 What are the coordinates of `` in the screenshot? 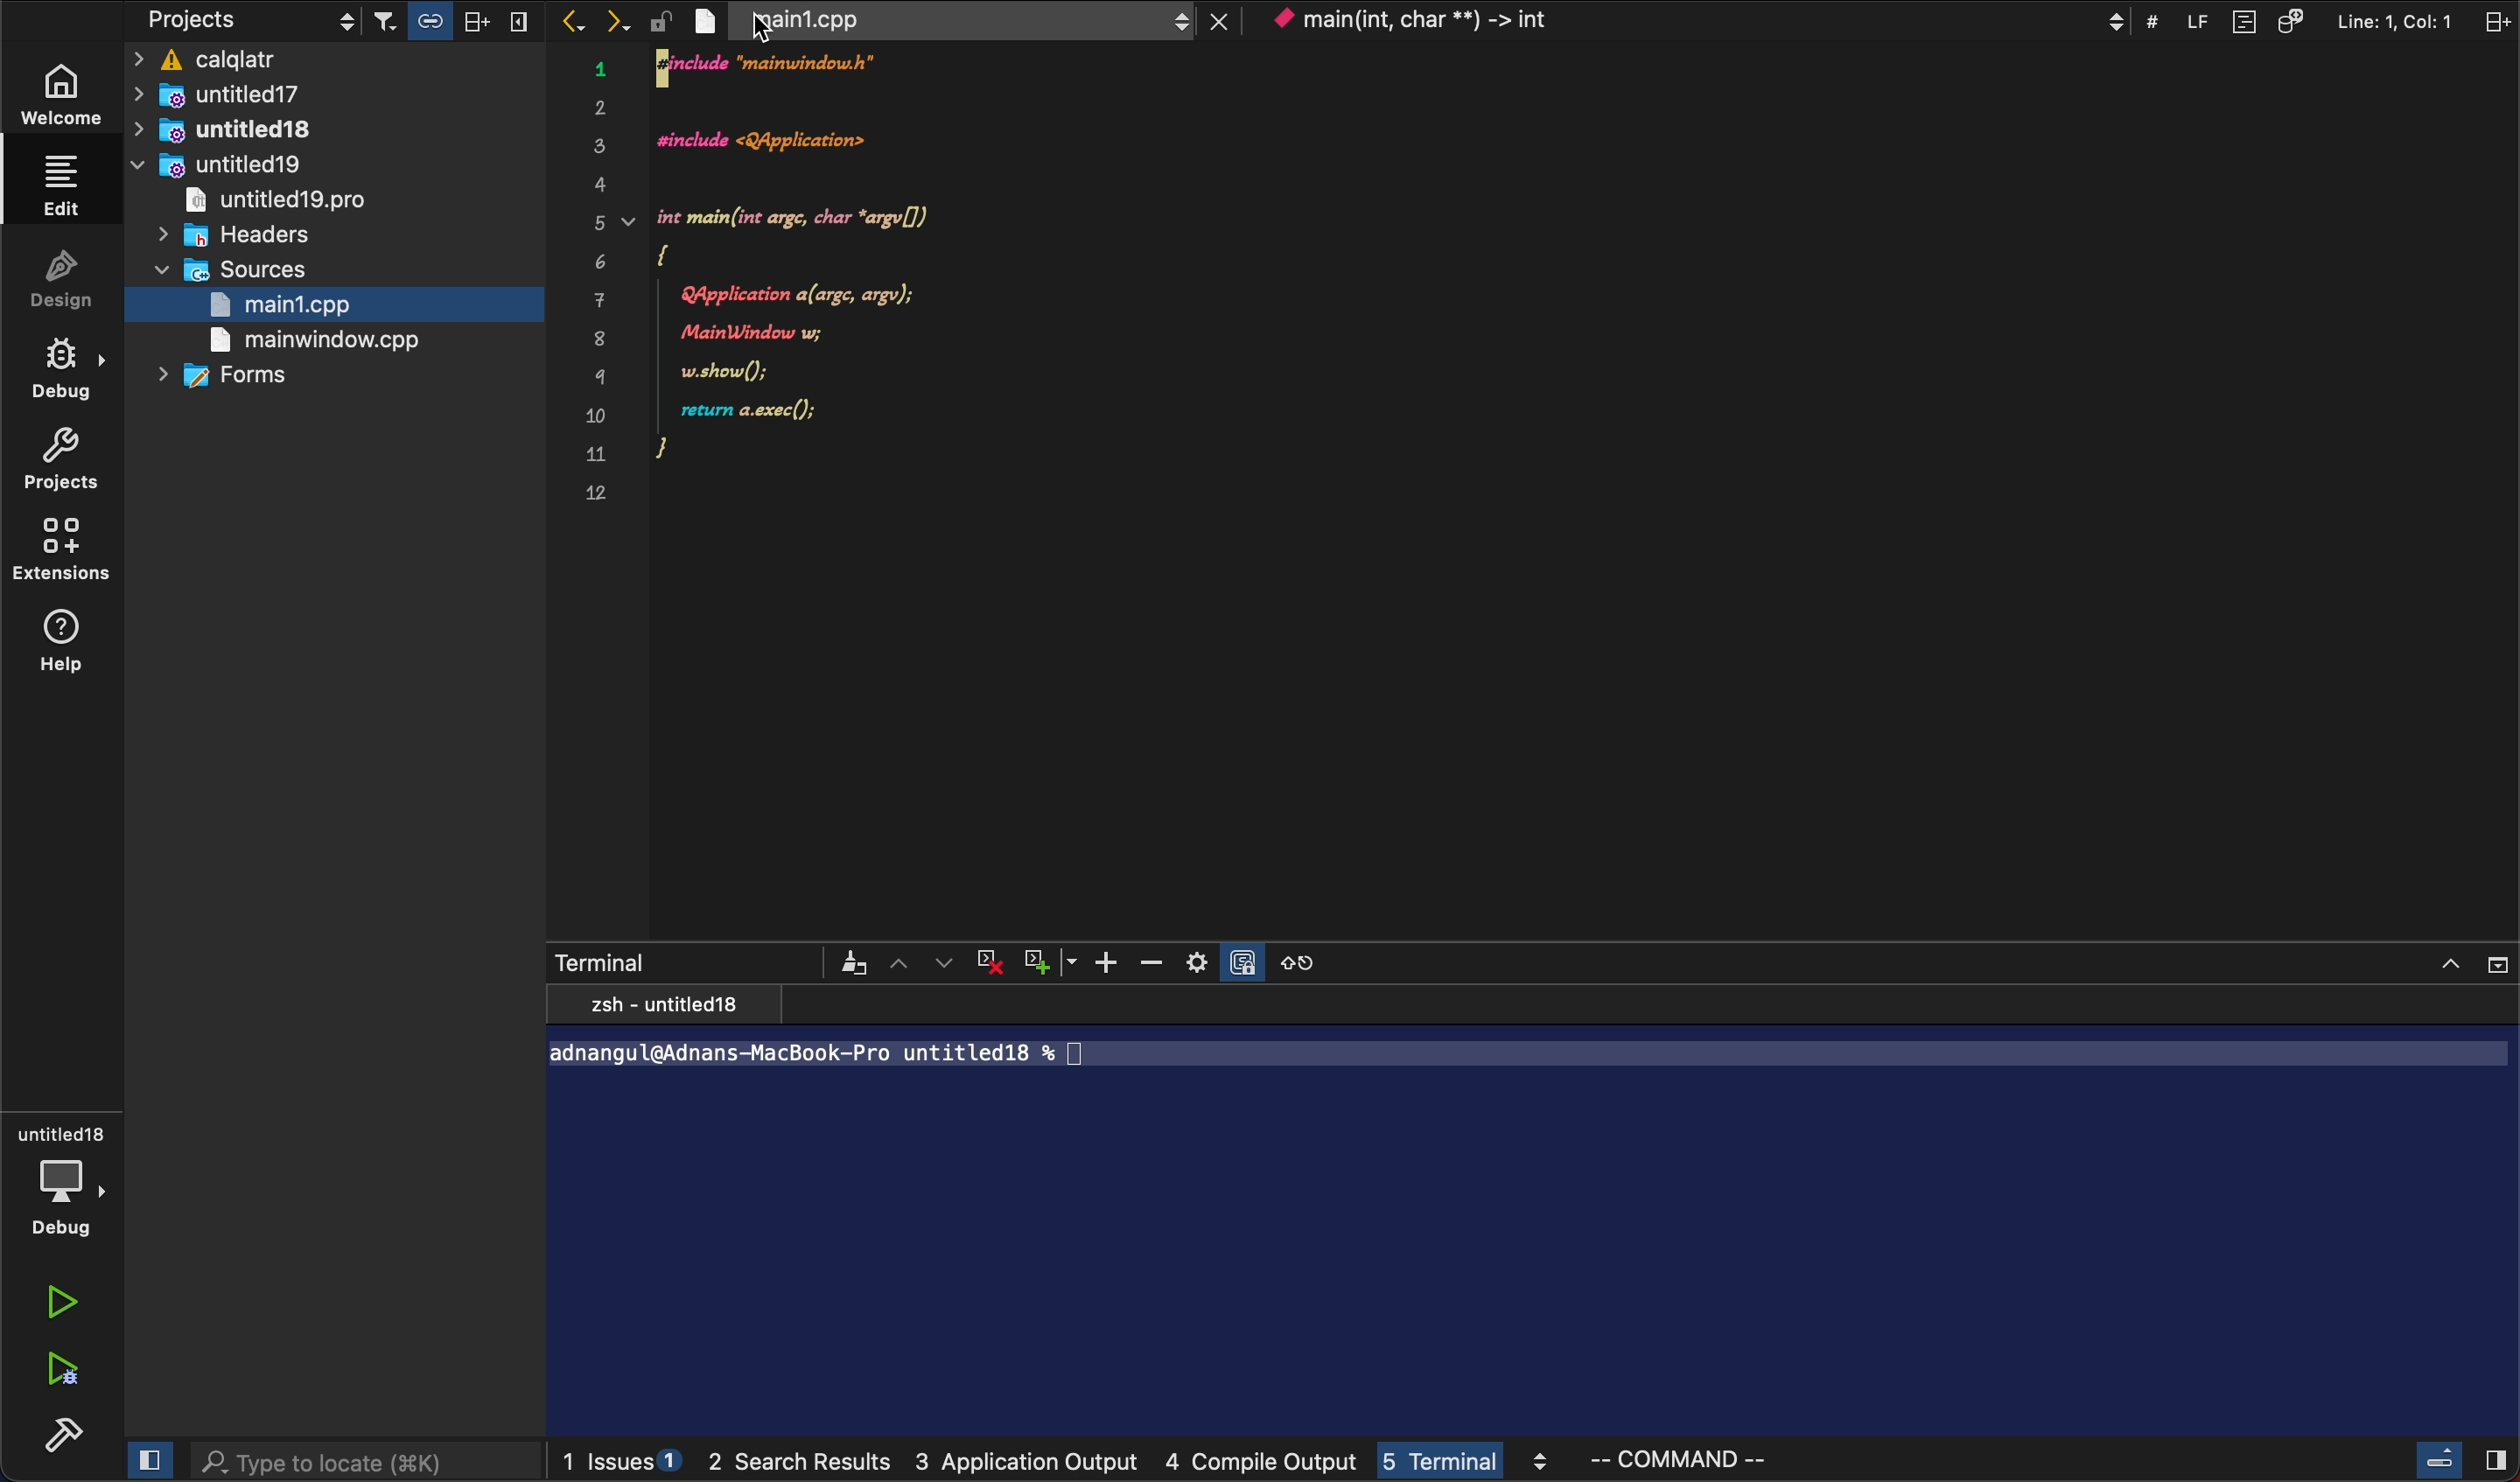 It's located at (2317, 20).